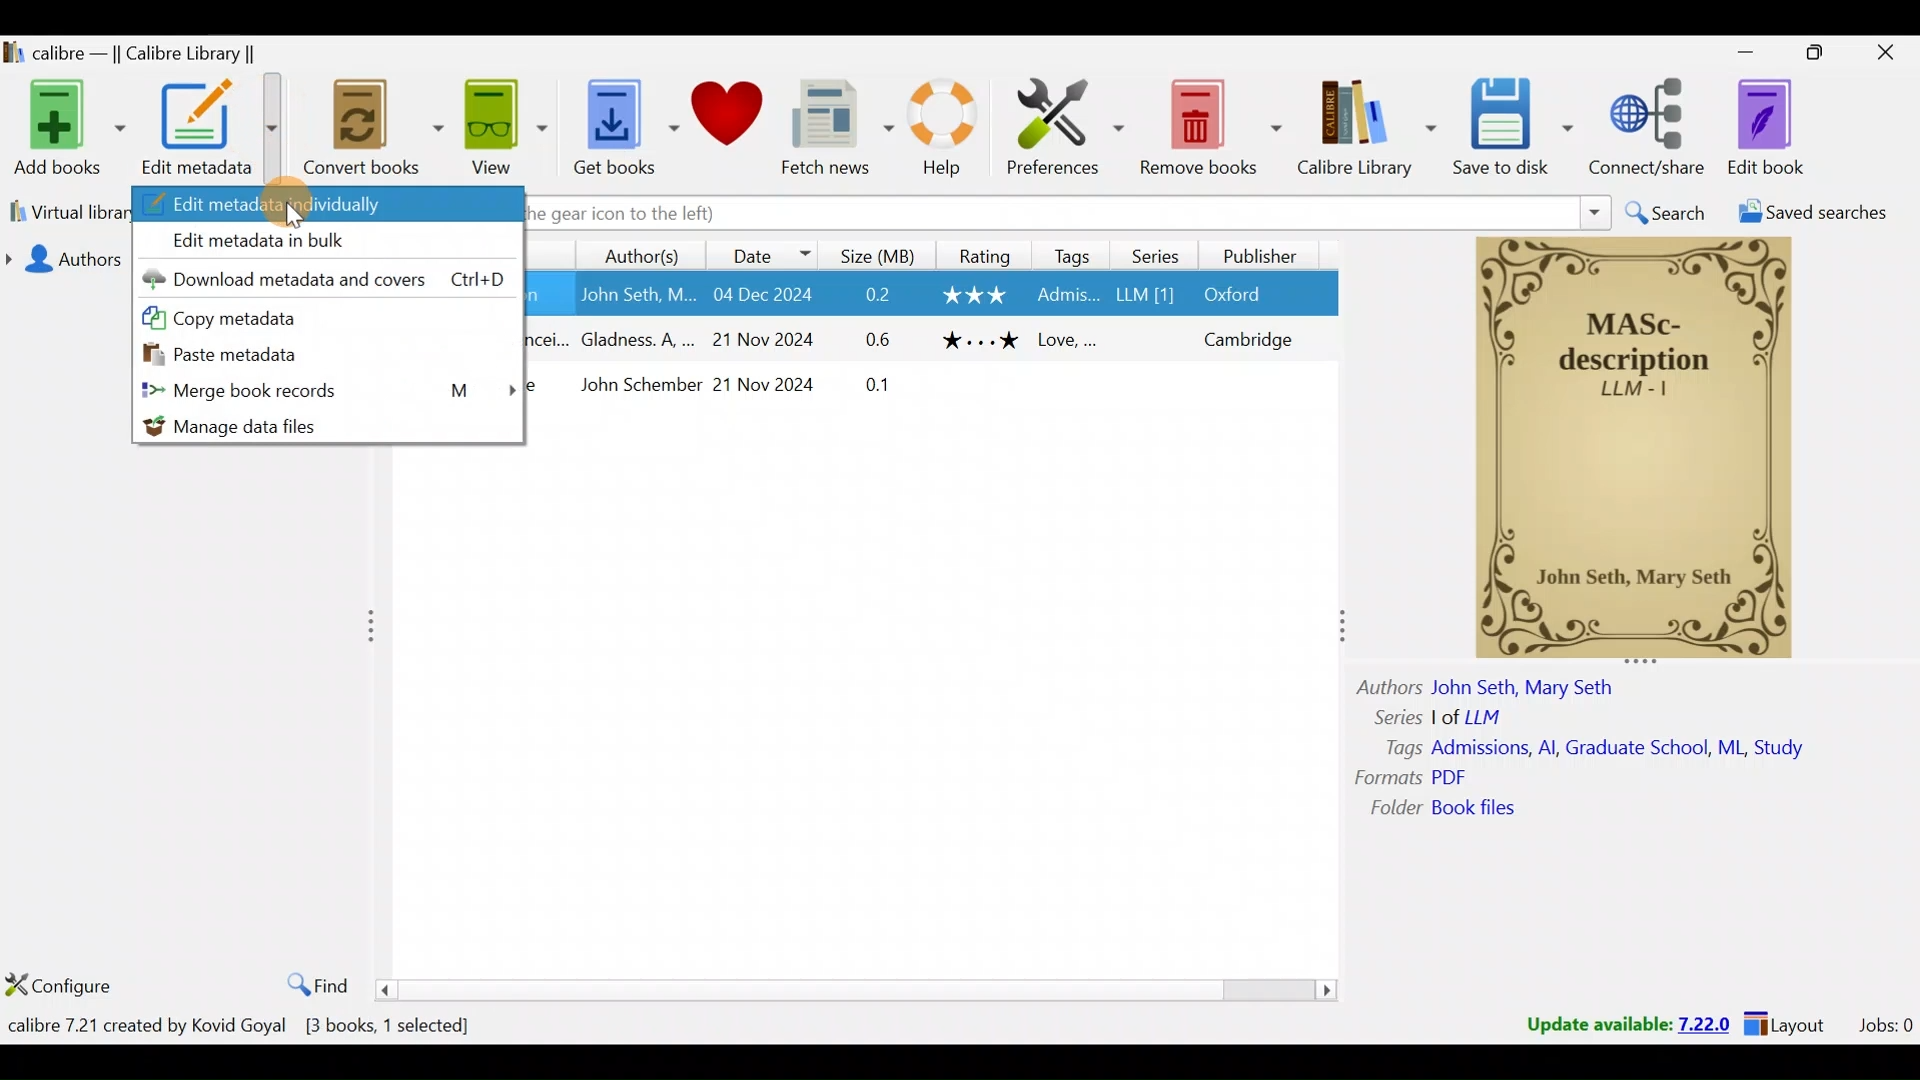  I want to click on , so click(1150, 296).